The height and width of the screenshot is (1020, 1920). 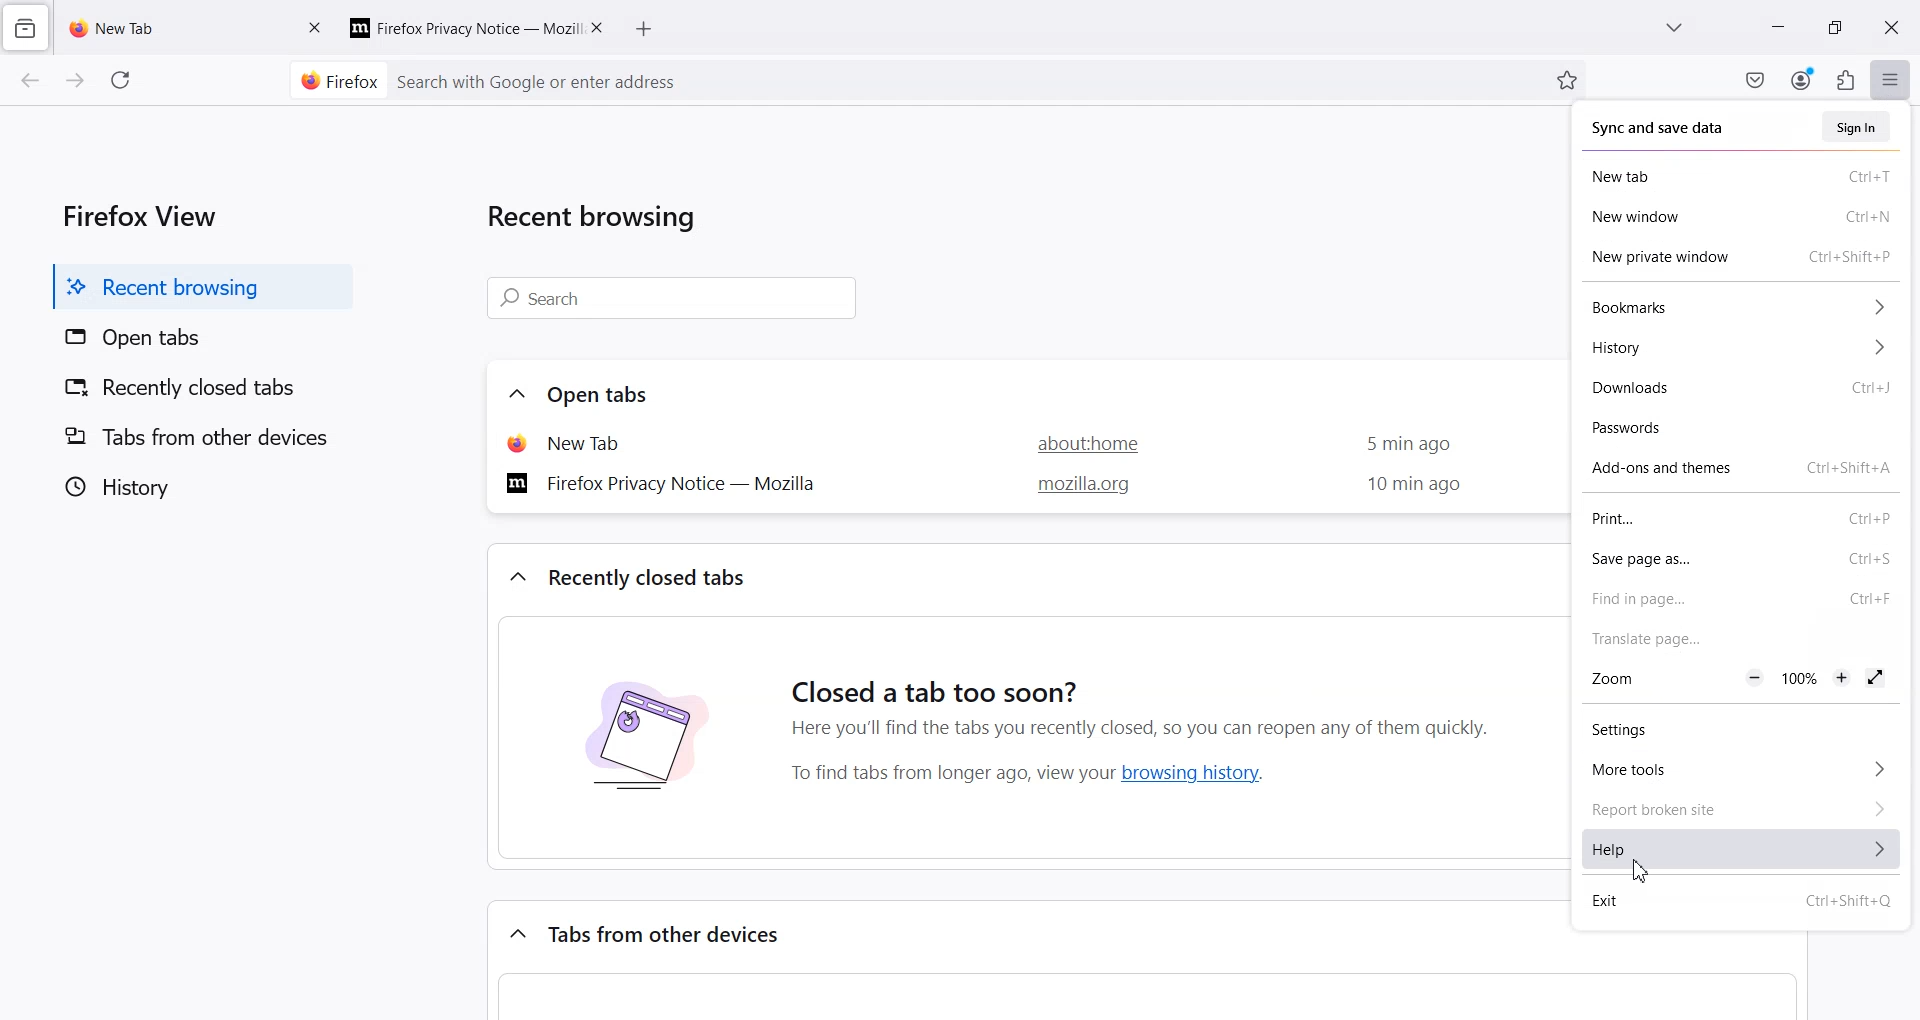 What do you see at coordinates (644, 747) in the screenshot?
I see `image` at bounding box center [644, 747].